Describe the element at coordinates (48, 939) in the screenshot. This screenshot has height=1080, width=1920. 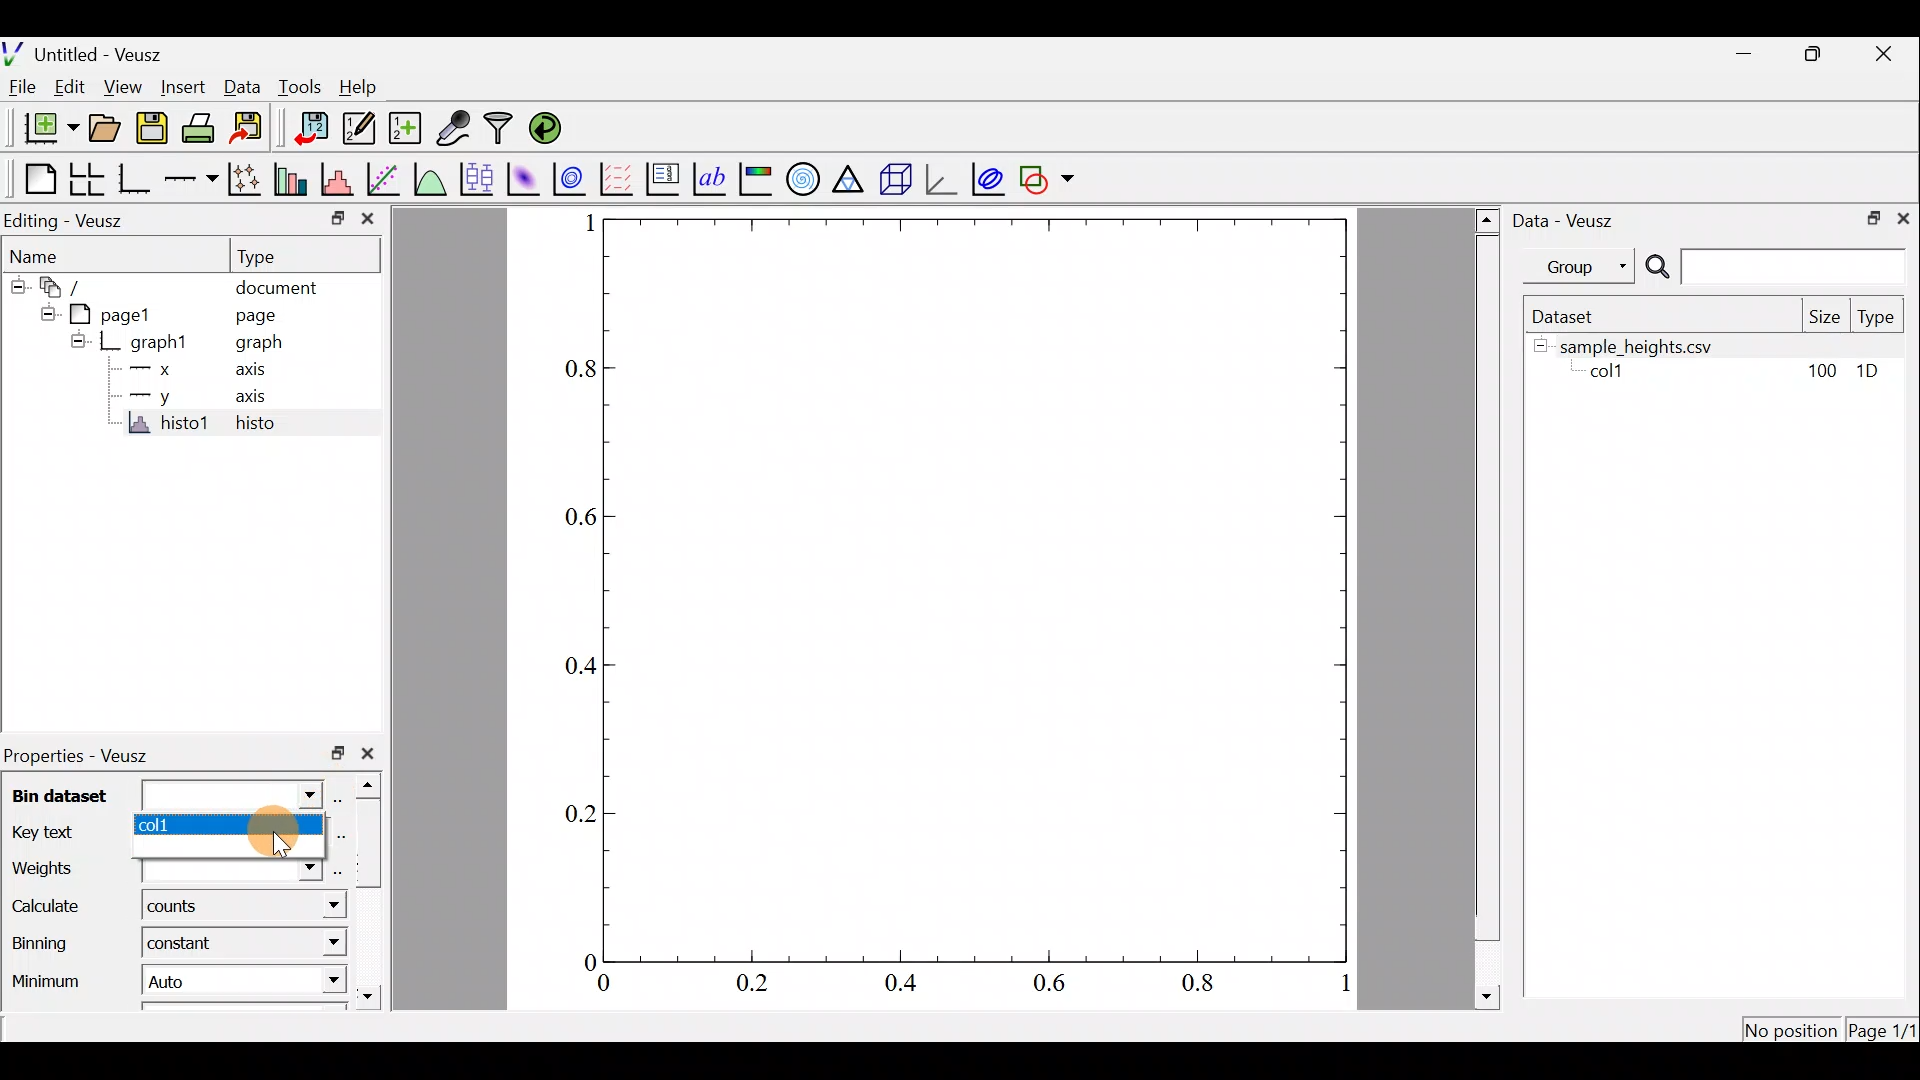
I see `Binning` at that location.